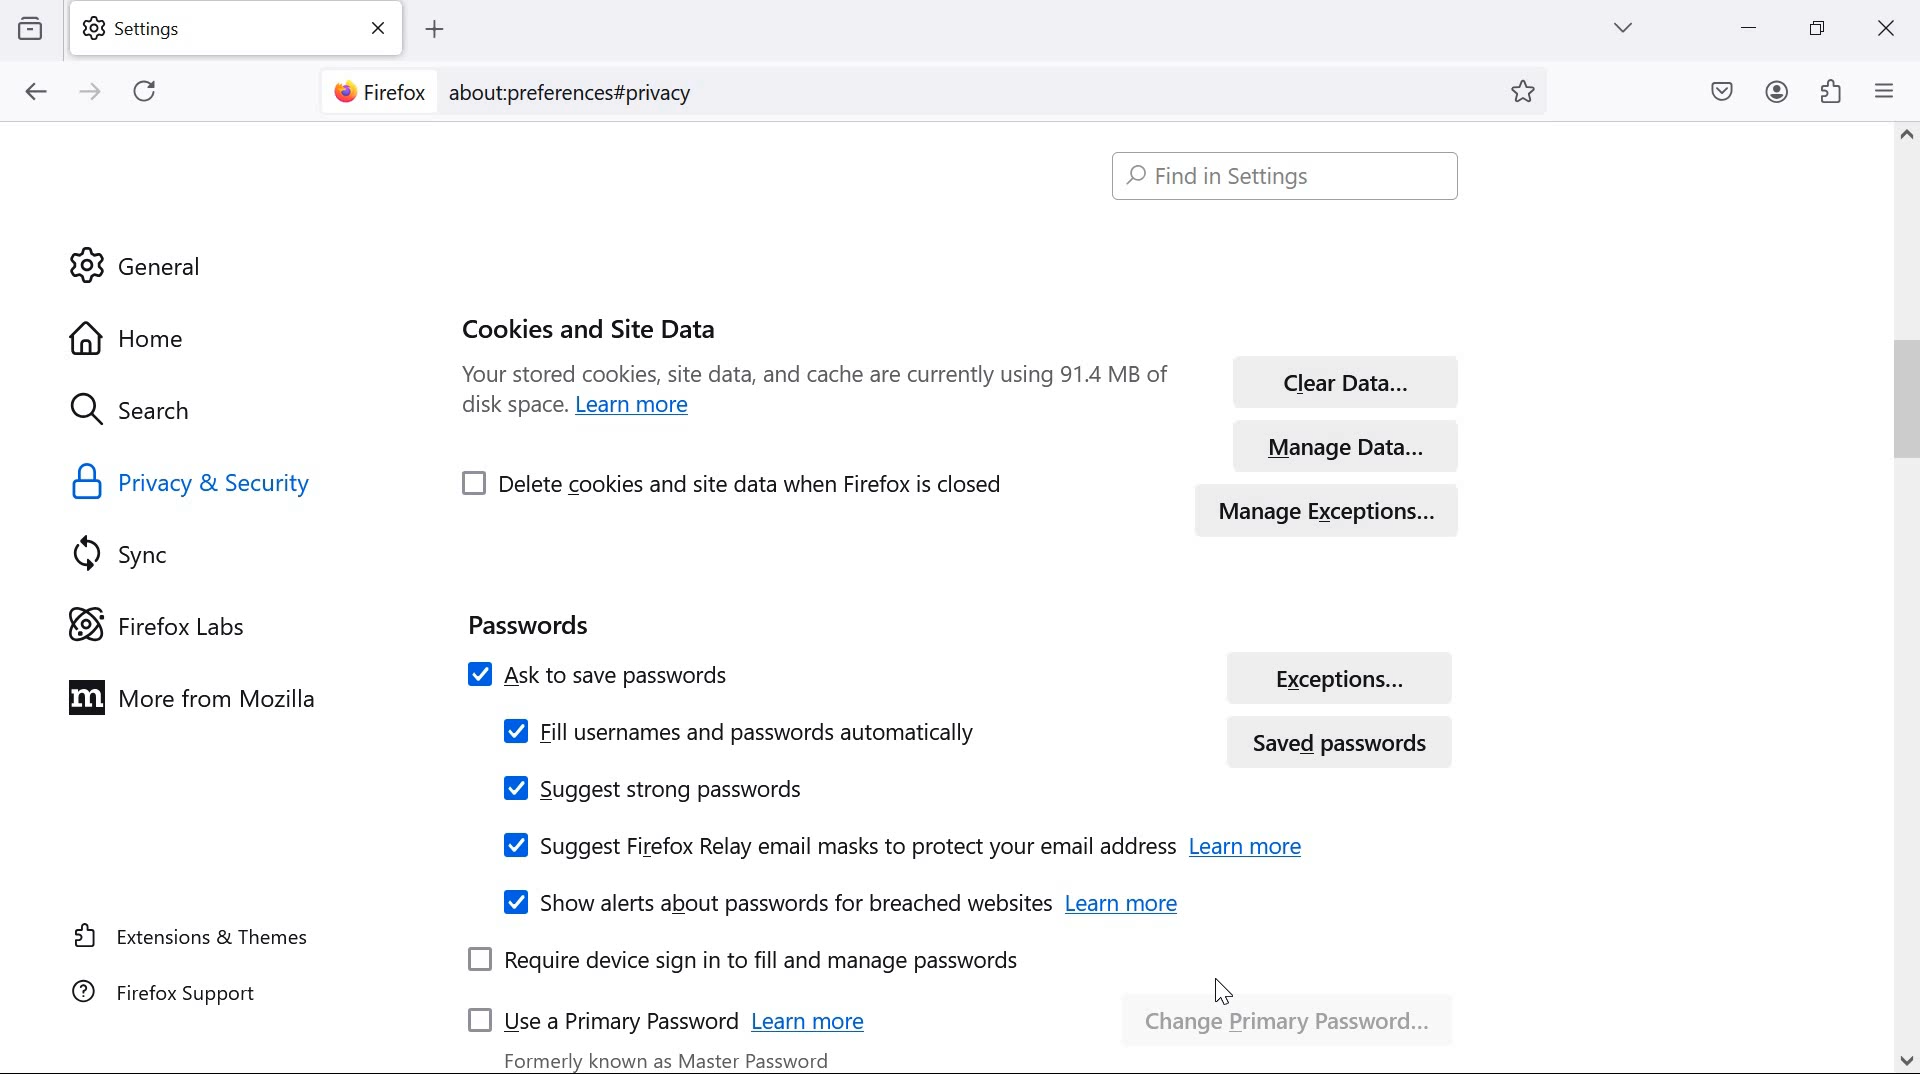  Describe the element at coordinates (1750, 28) in the screenshot. I see `minimize` at that location.